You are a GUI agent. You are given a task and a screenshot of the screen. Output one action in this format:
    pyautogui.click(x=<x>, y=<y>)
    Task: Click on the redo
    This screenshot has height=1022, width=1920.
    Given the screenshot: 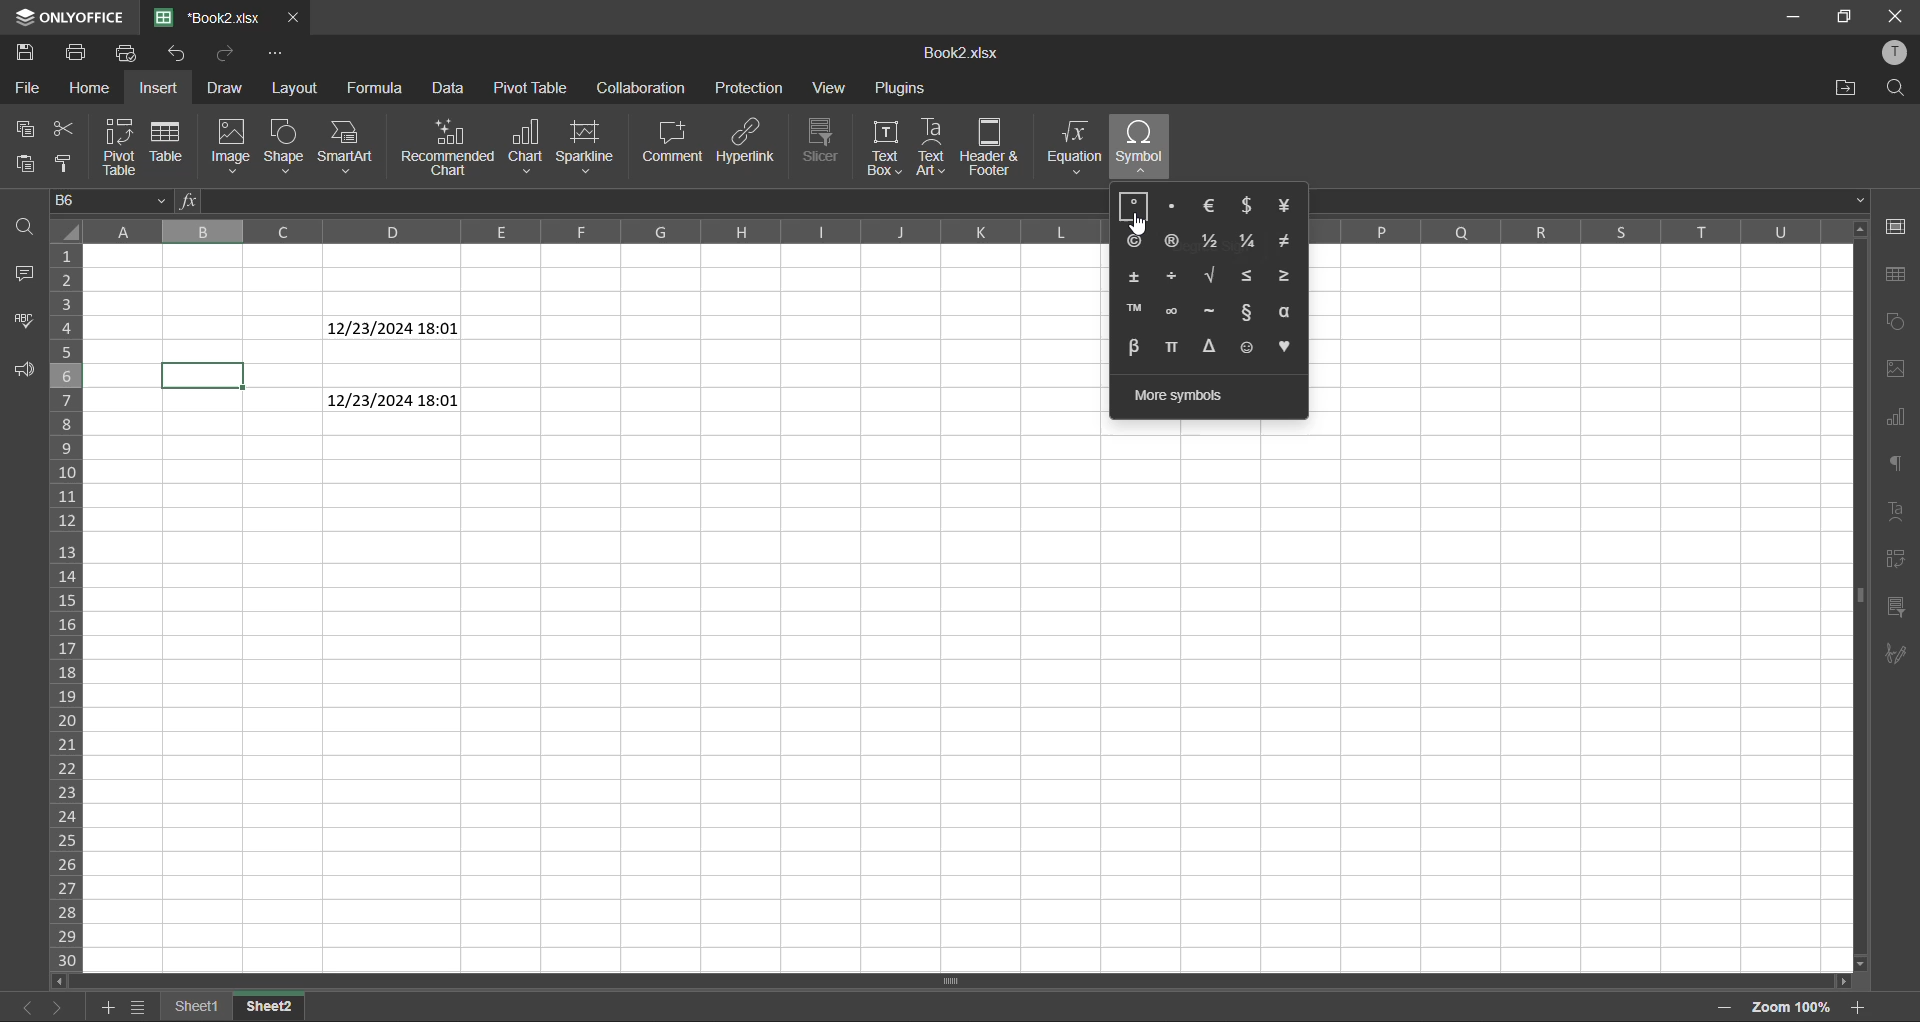 What is the action you would take?
    pyautogui.click(x=180, y=55)
    